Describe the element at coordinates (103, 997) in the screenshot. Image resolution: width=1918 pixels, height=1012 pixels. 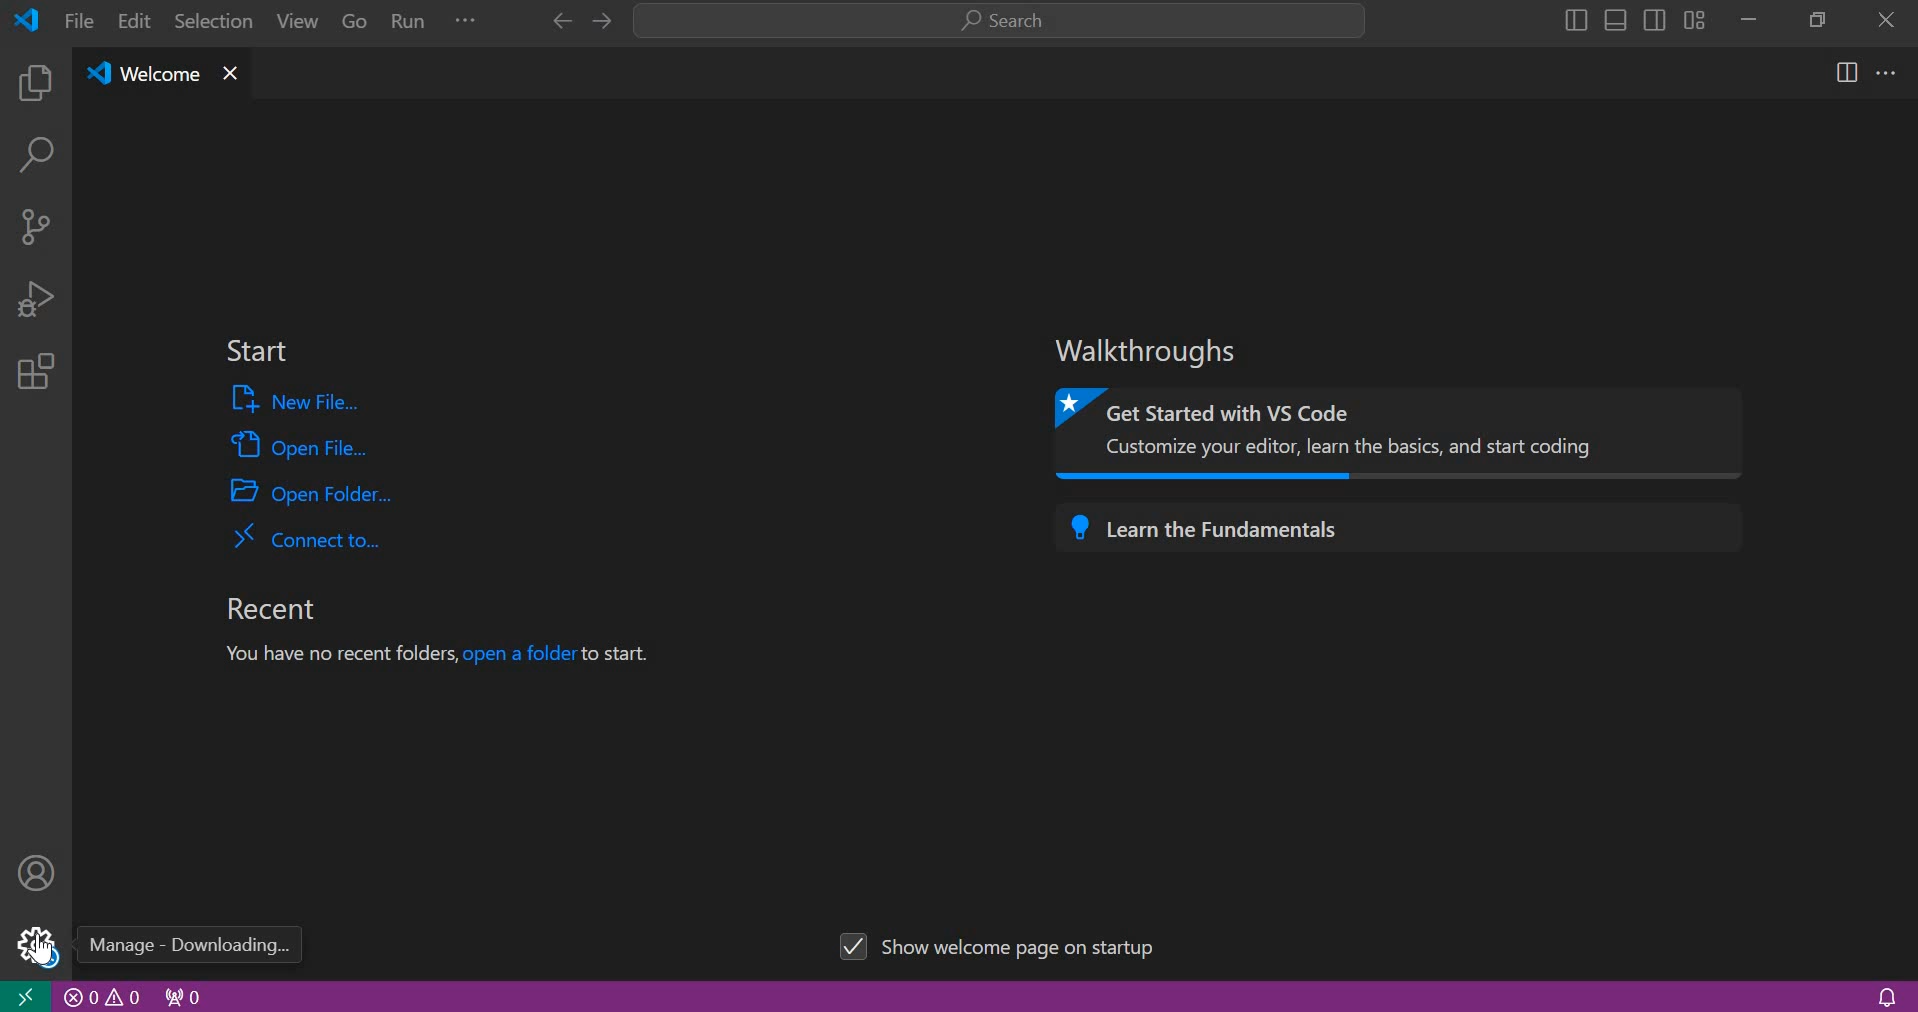
I see `no problems` at that location.